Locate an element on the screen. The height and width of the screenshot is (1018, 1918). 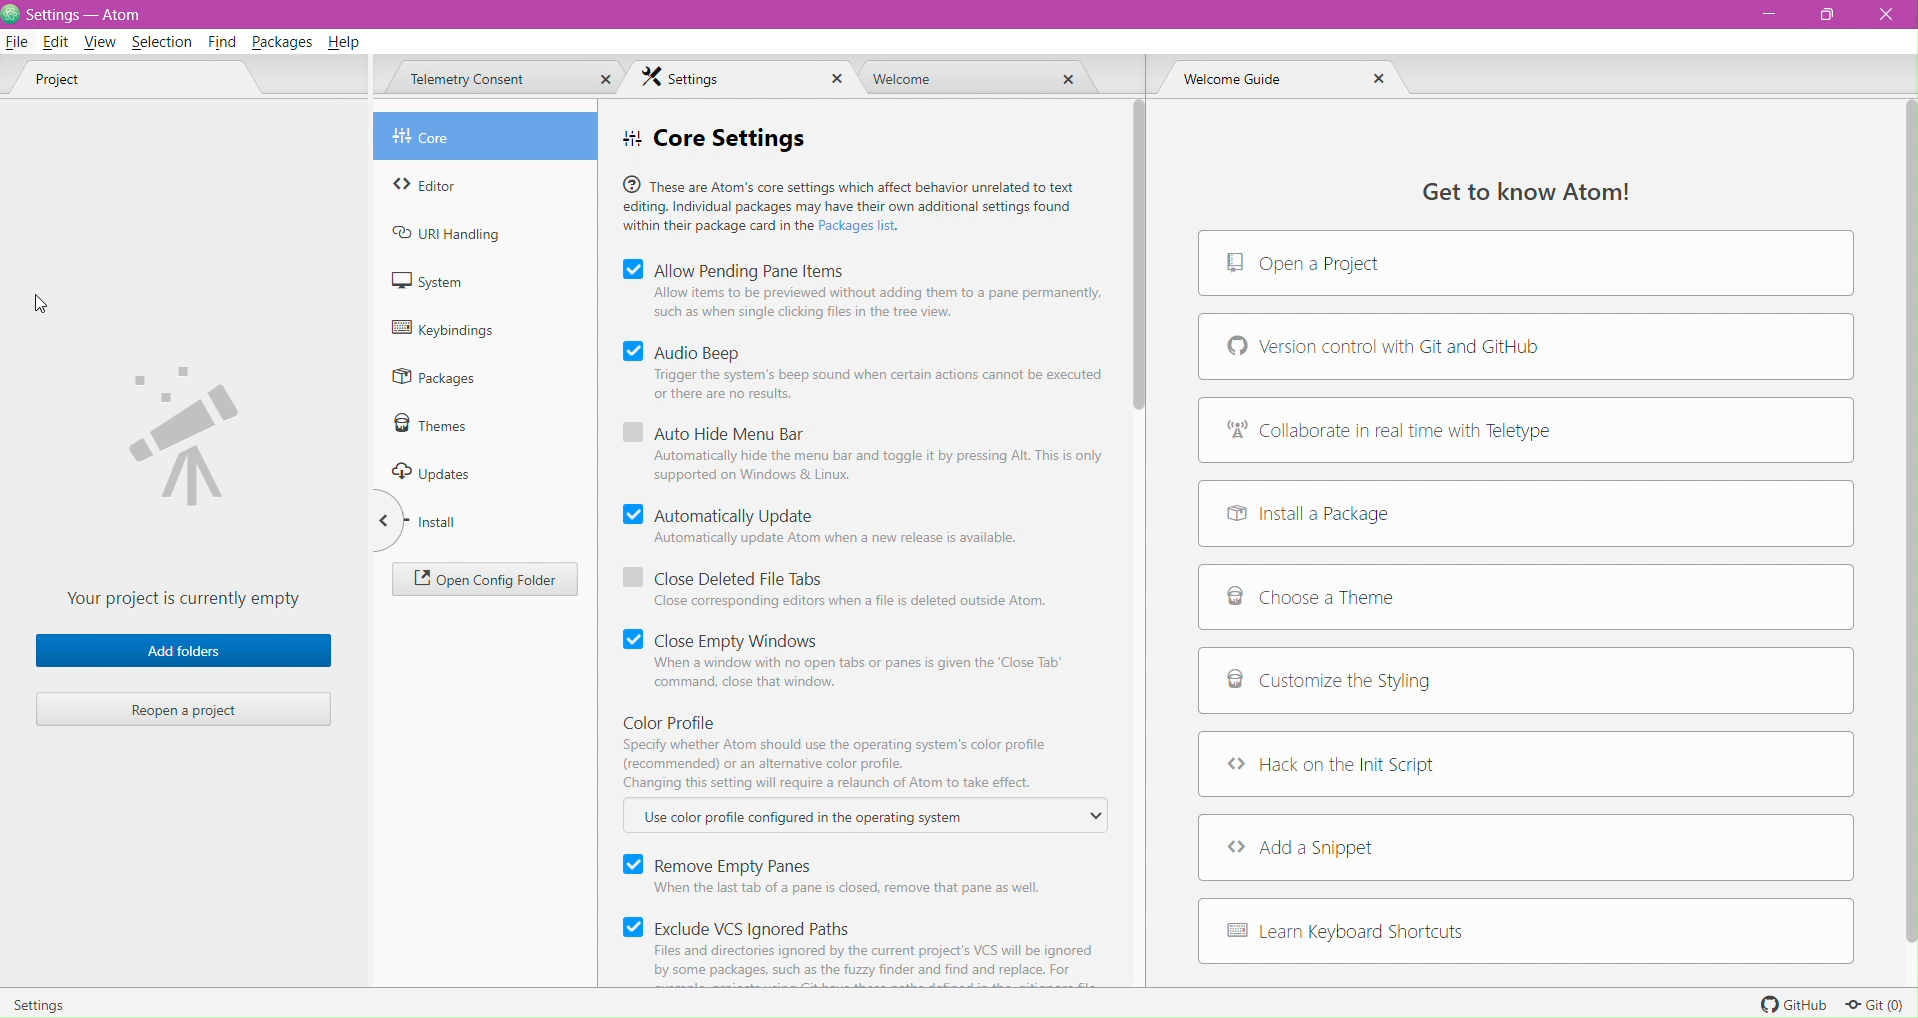
Open Config Folder is located at coordinates (483, 580).